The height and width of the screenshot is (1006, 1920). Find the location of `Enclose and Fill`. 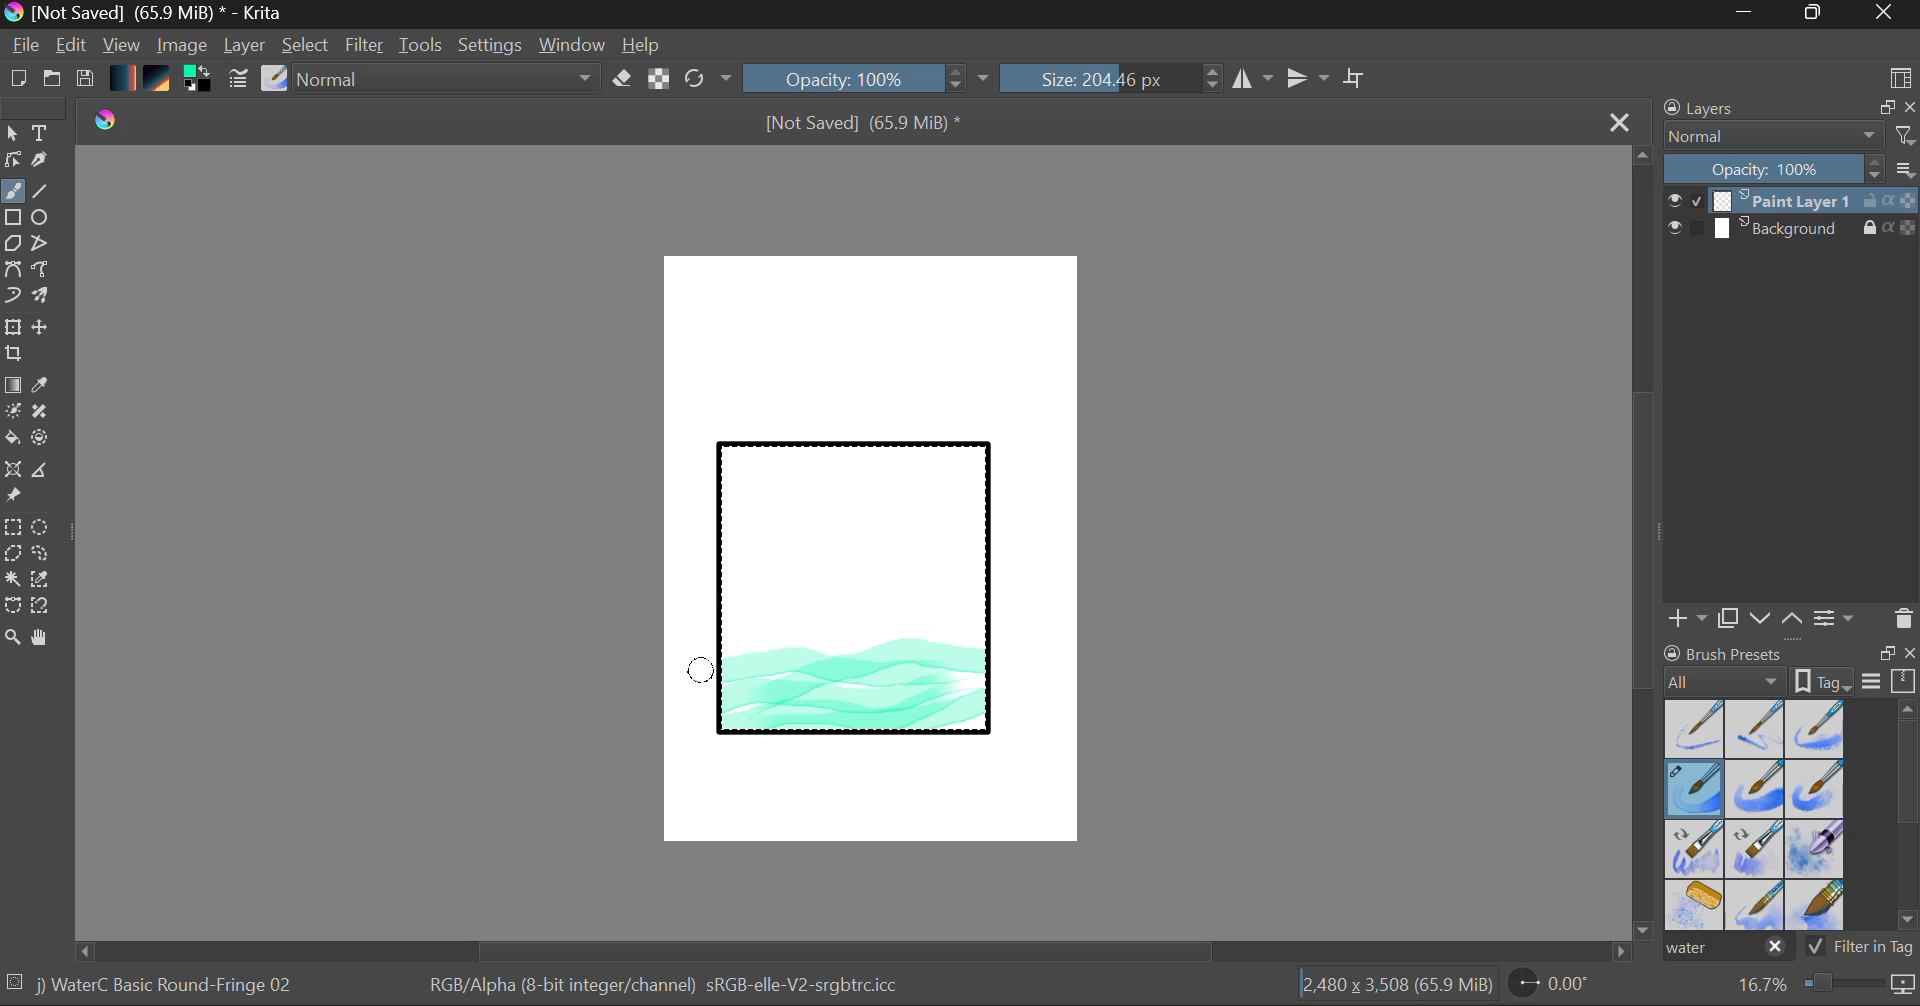

Enclose and Fill is located at coordinates (44, 440).